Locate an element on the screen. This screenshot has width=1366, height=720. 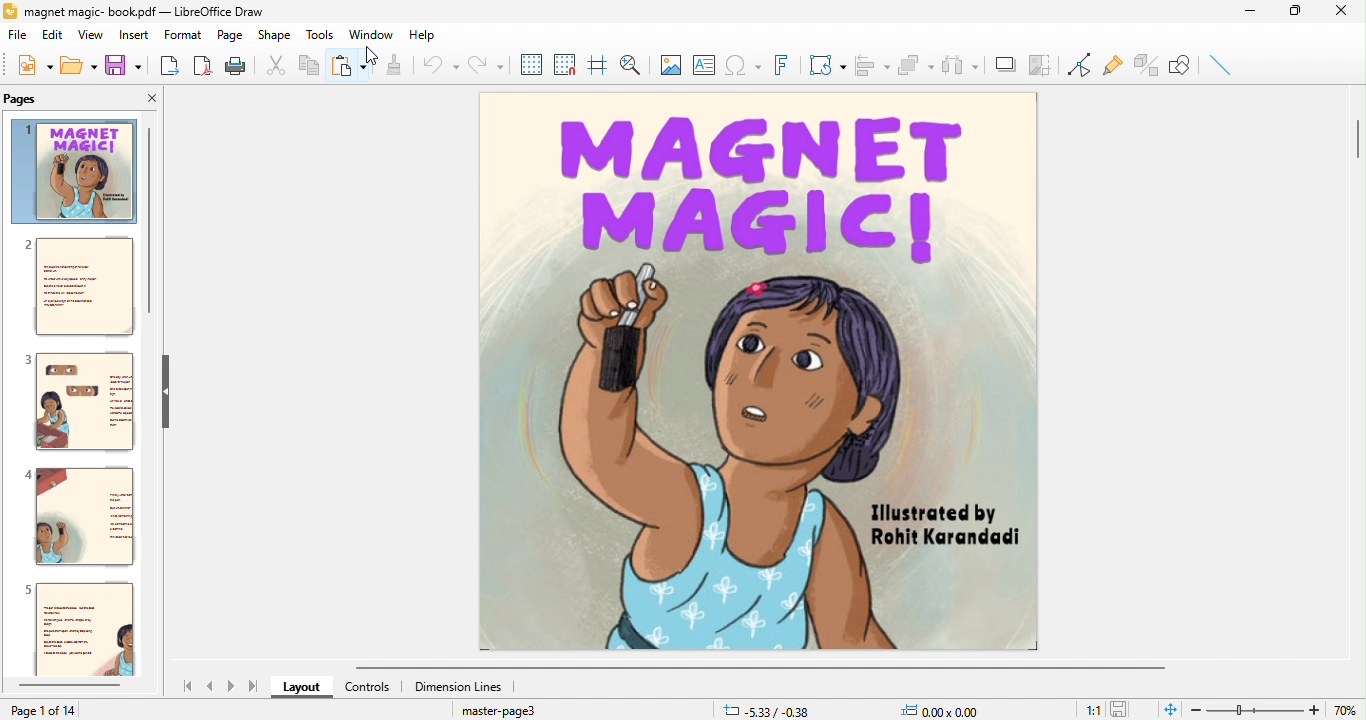
clone formatting is located at coordinates (394, 66).